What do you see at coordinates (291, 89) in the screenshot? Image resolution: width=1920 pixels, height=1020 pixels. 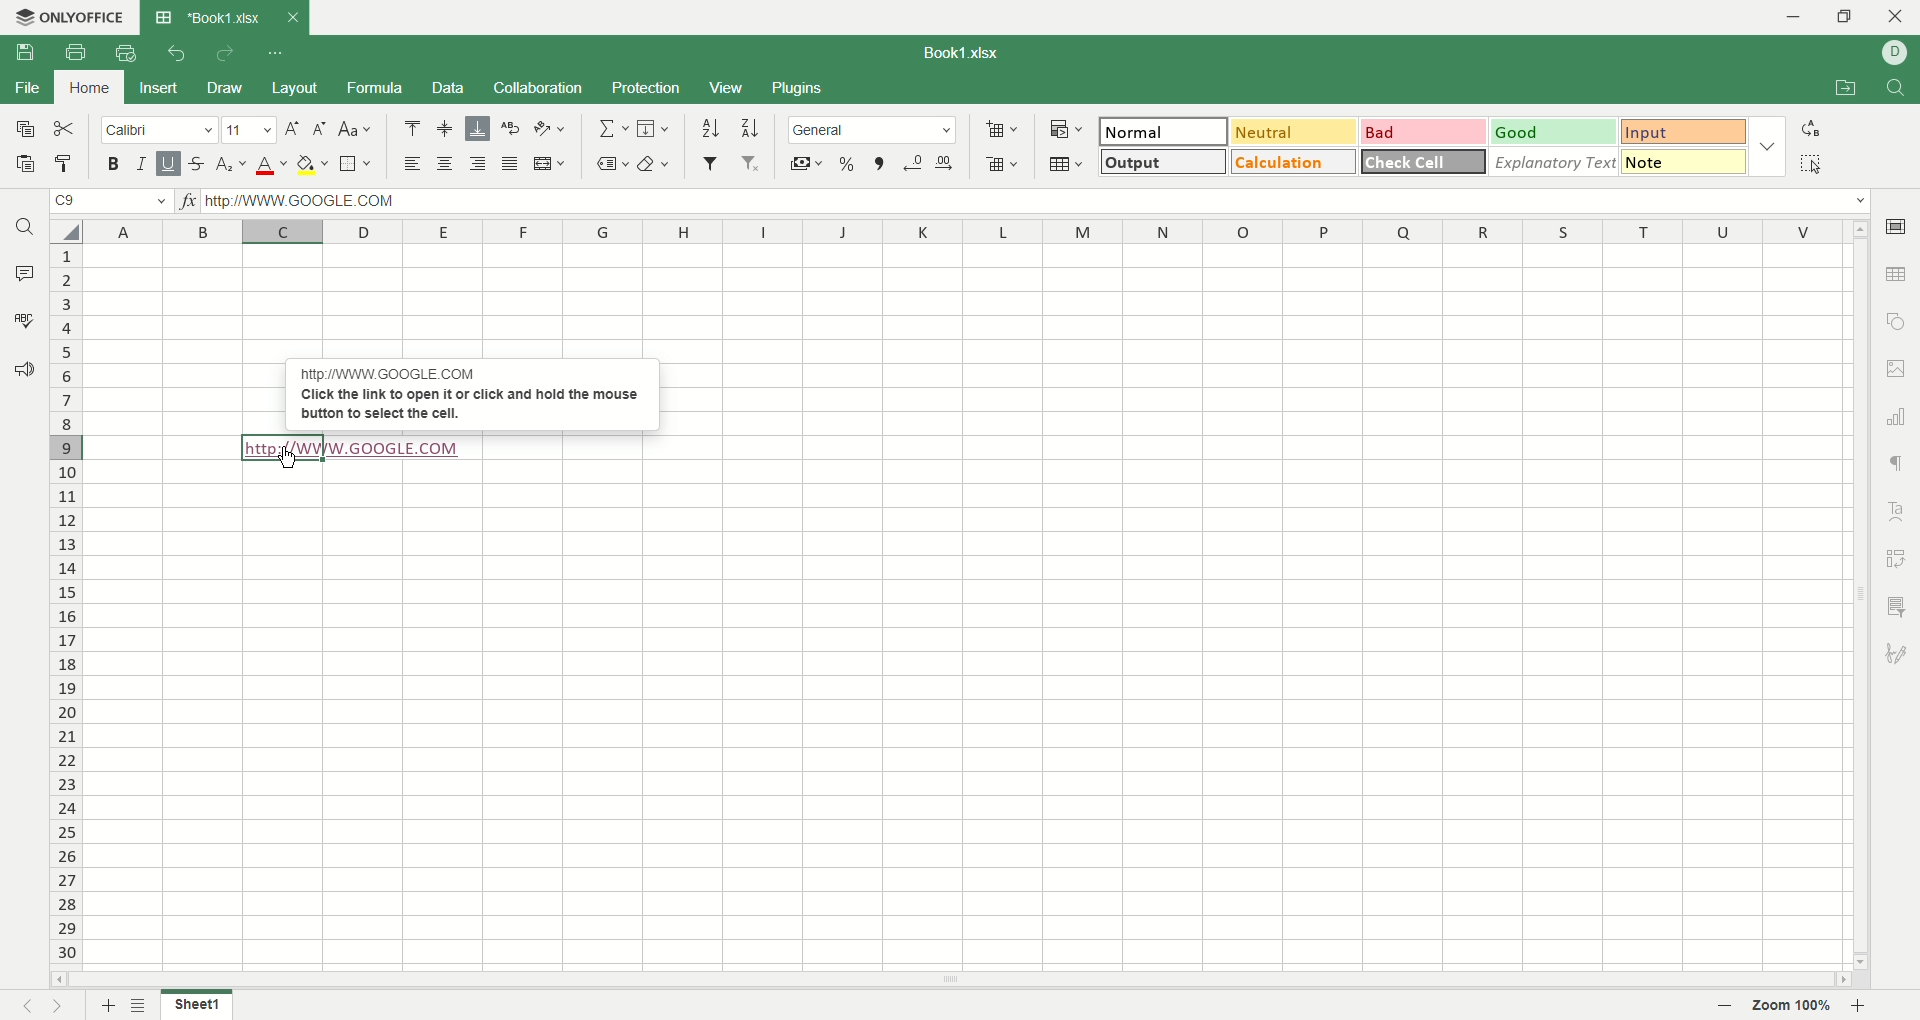 I see `layout` at bounding box center [291, 89].